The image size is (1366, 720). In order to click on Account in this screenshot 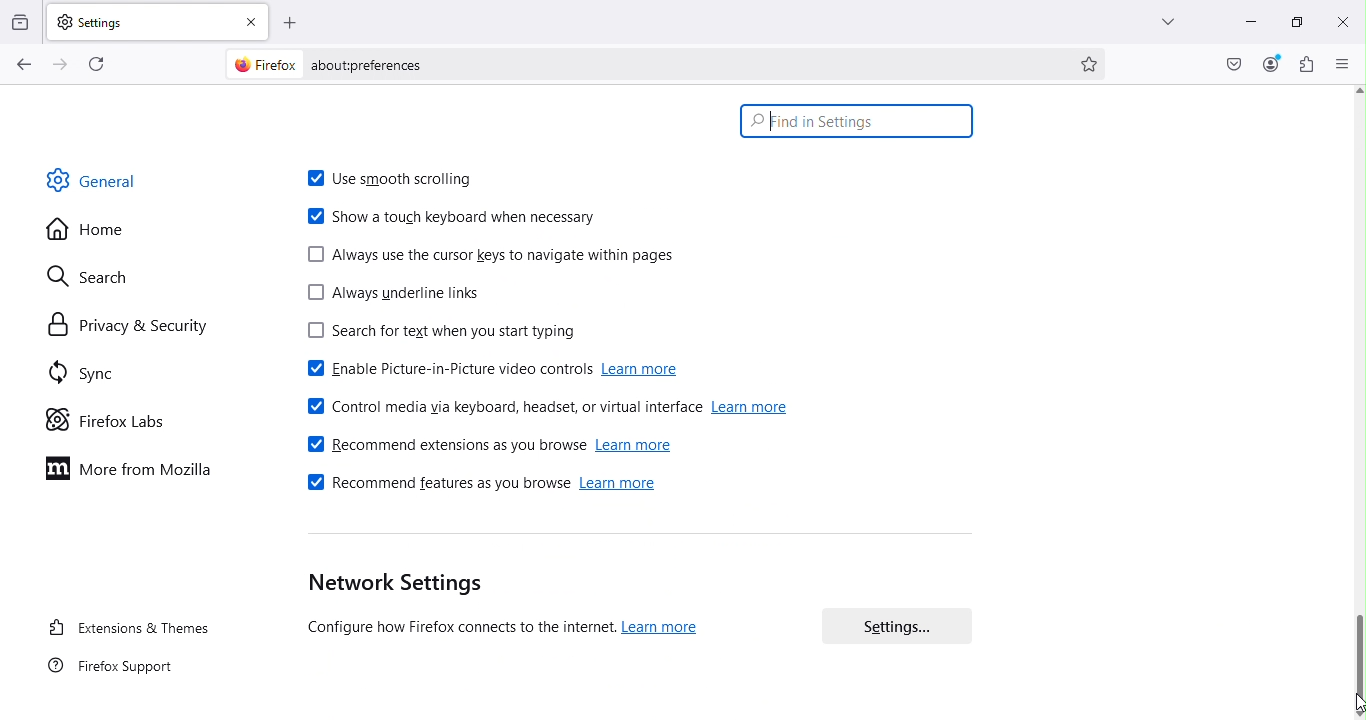, I will do `click(1273, 63)`.